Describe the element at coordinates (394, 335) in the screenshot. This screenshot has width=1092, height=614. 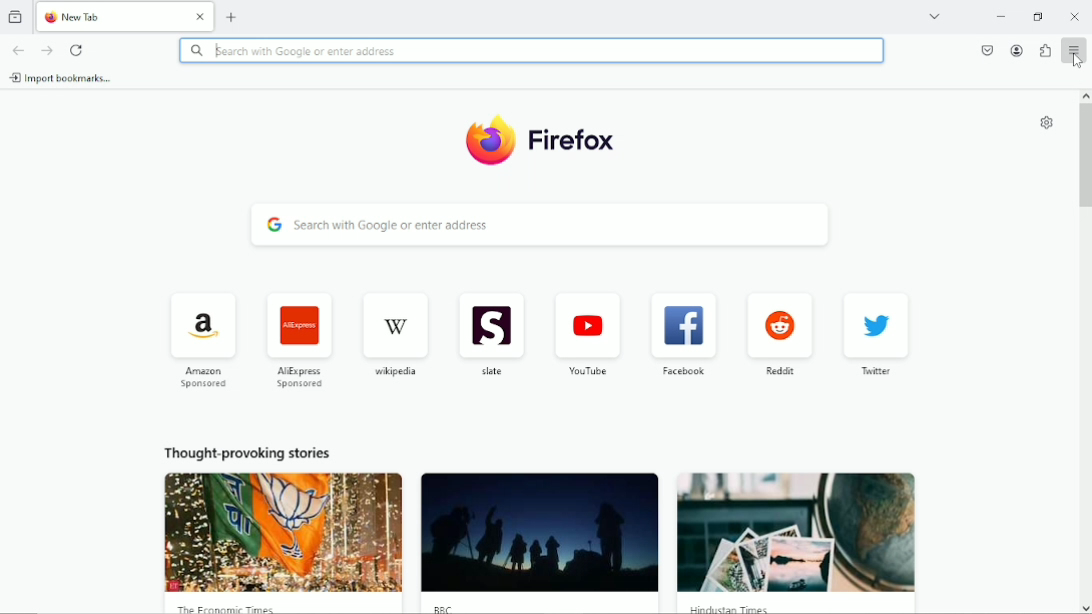
I see `Wikipedia` at that location.